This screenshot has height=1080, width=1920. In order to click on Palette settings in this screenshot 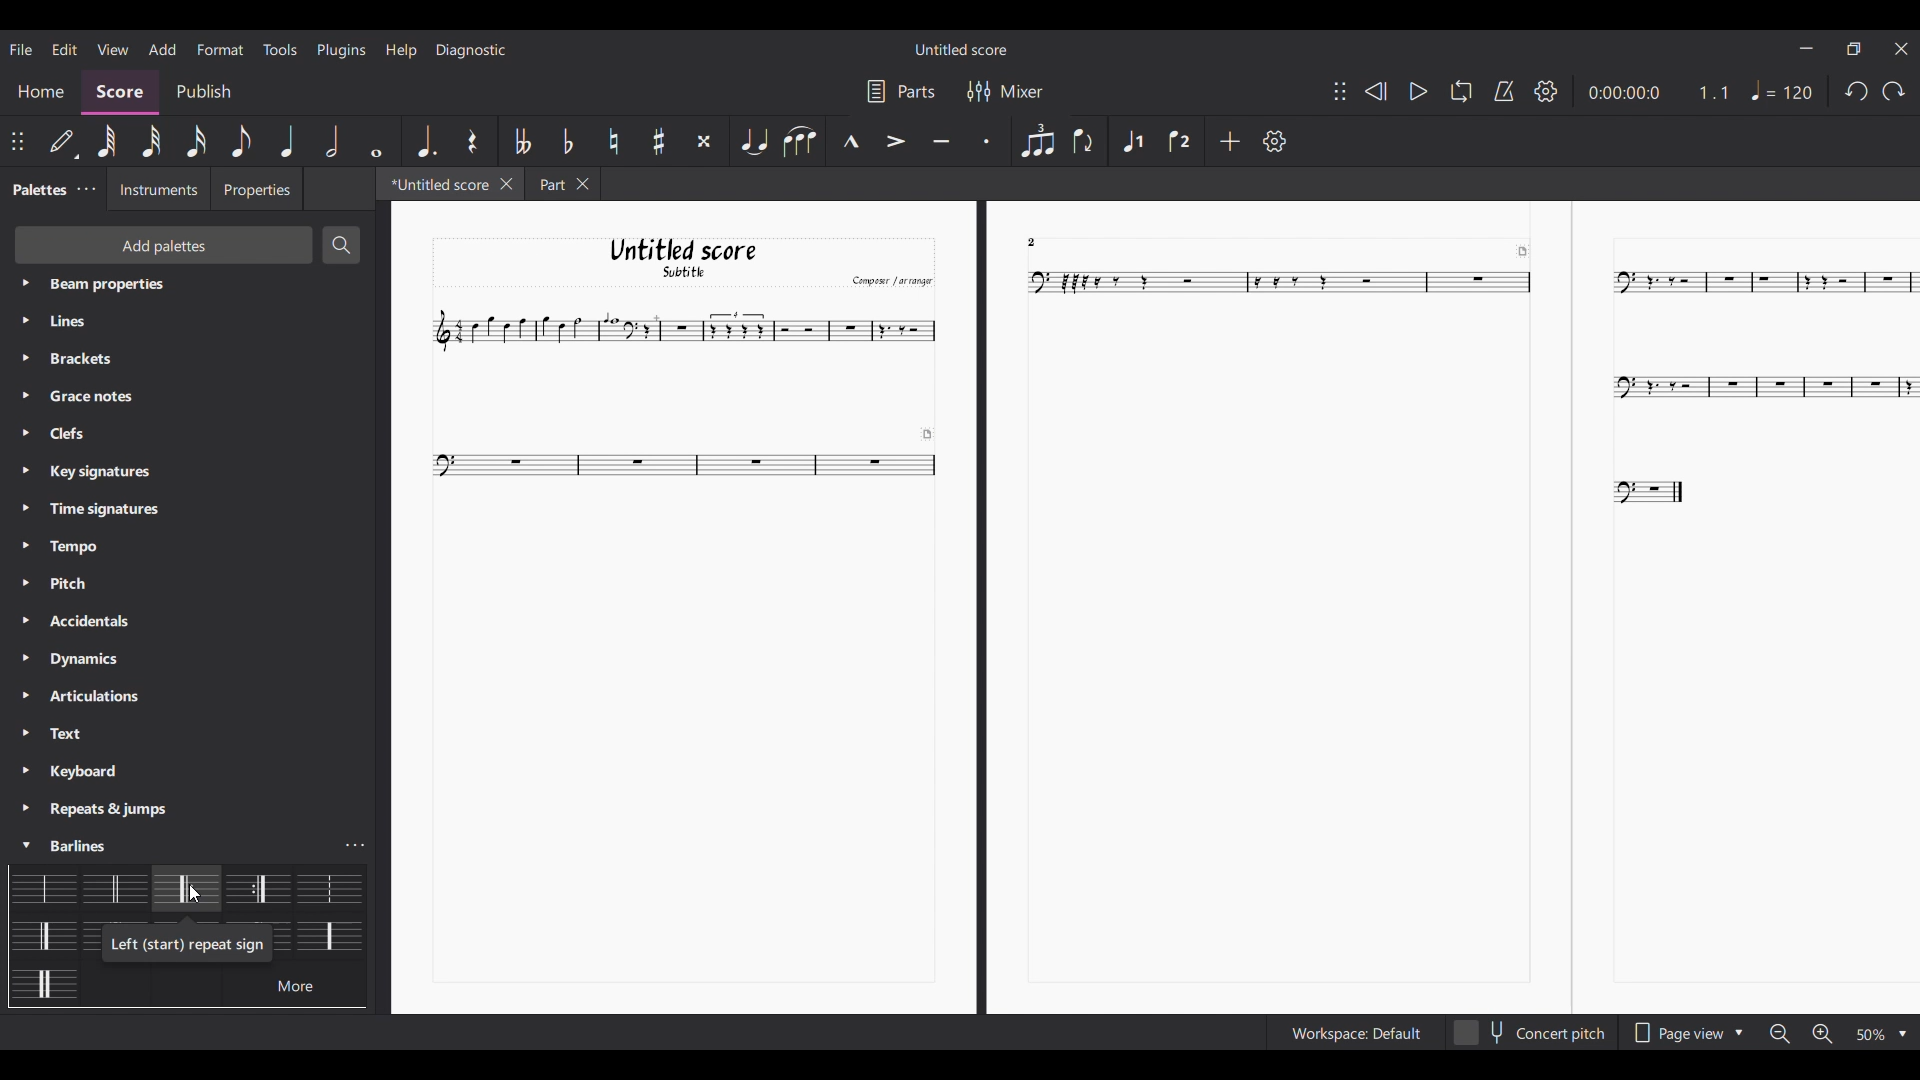, I will do `click(68, 842)`.